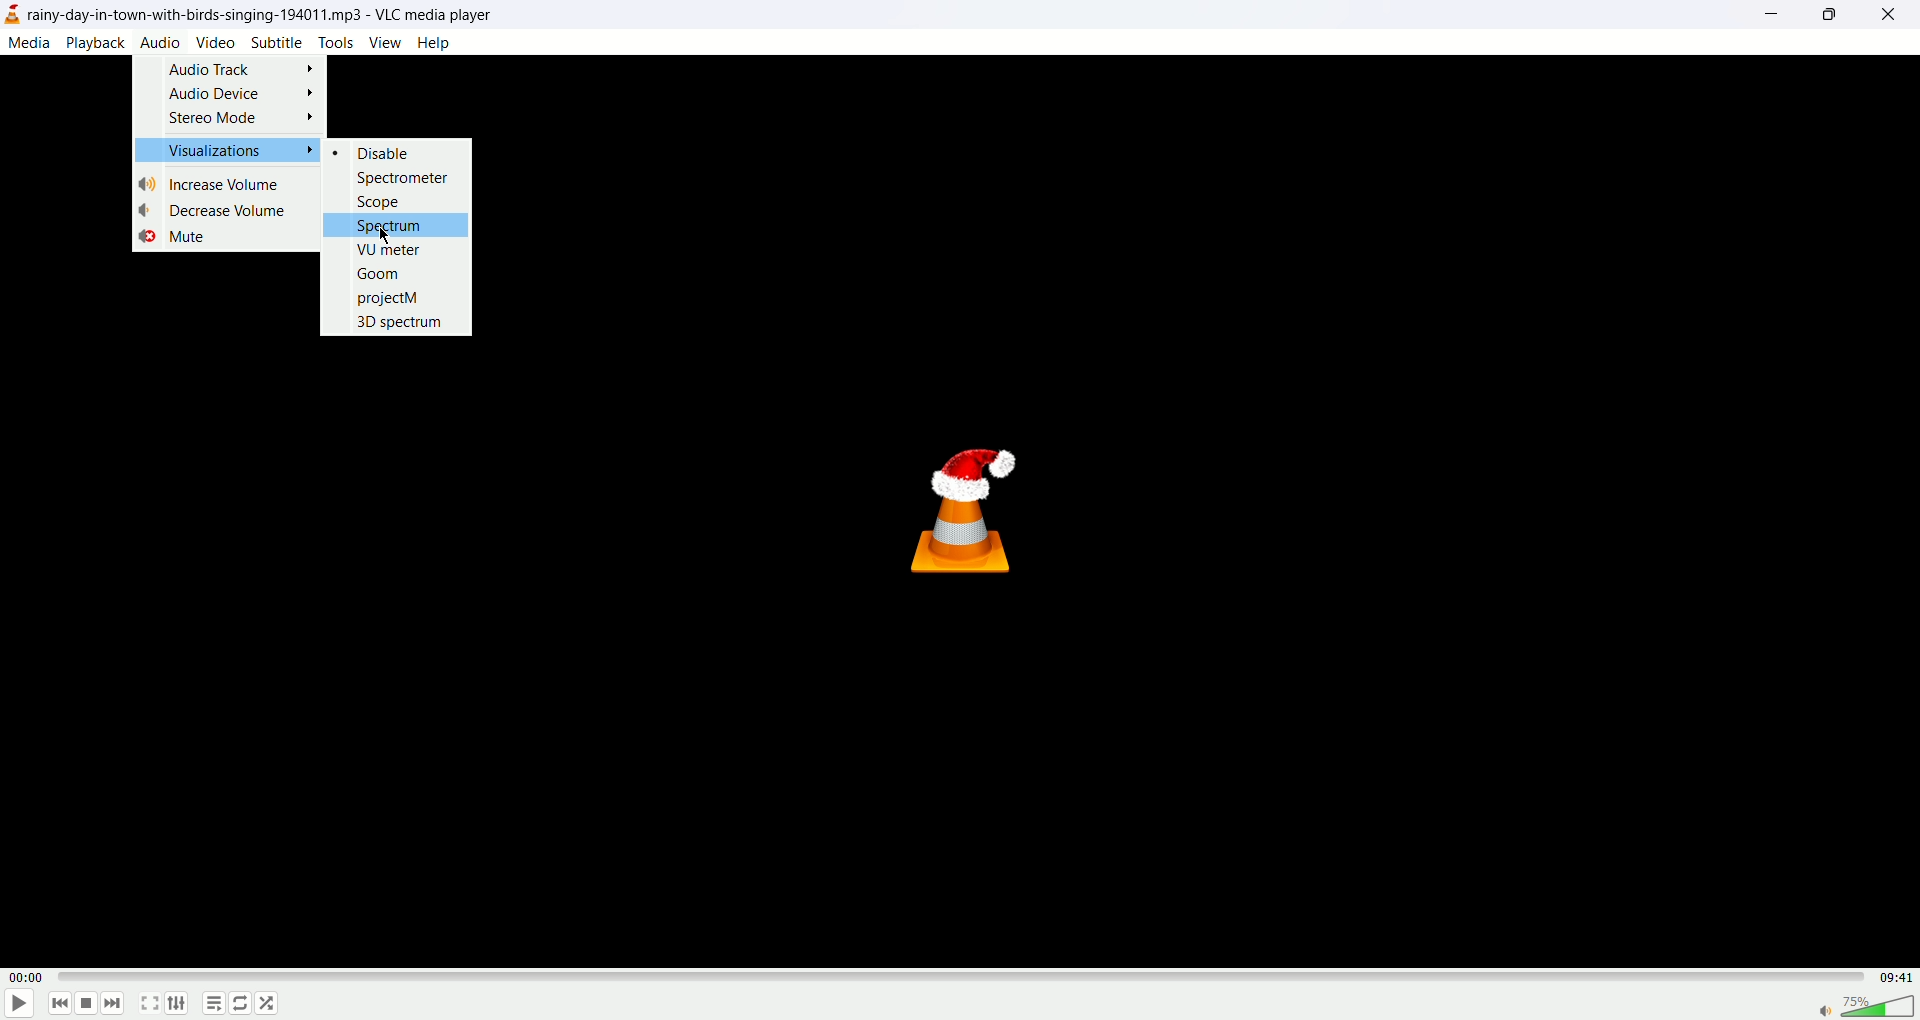 The height and width of the screenshot is (1020, 1920). What do you see at coordinates (1867, 1005) in the screenshot?
I see `volume bar` at bounding box center [1867, 1005].